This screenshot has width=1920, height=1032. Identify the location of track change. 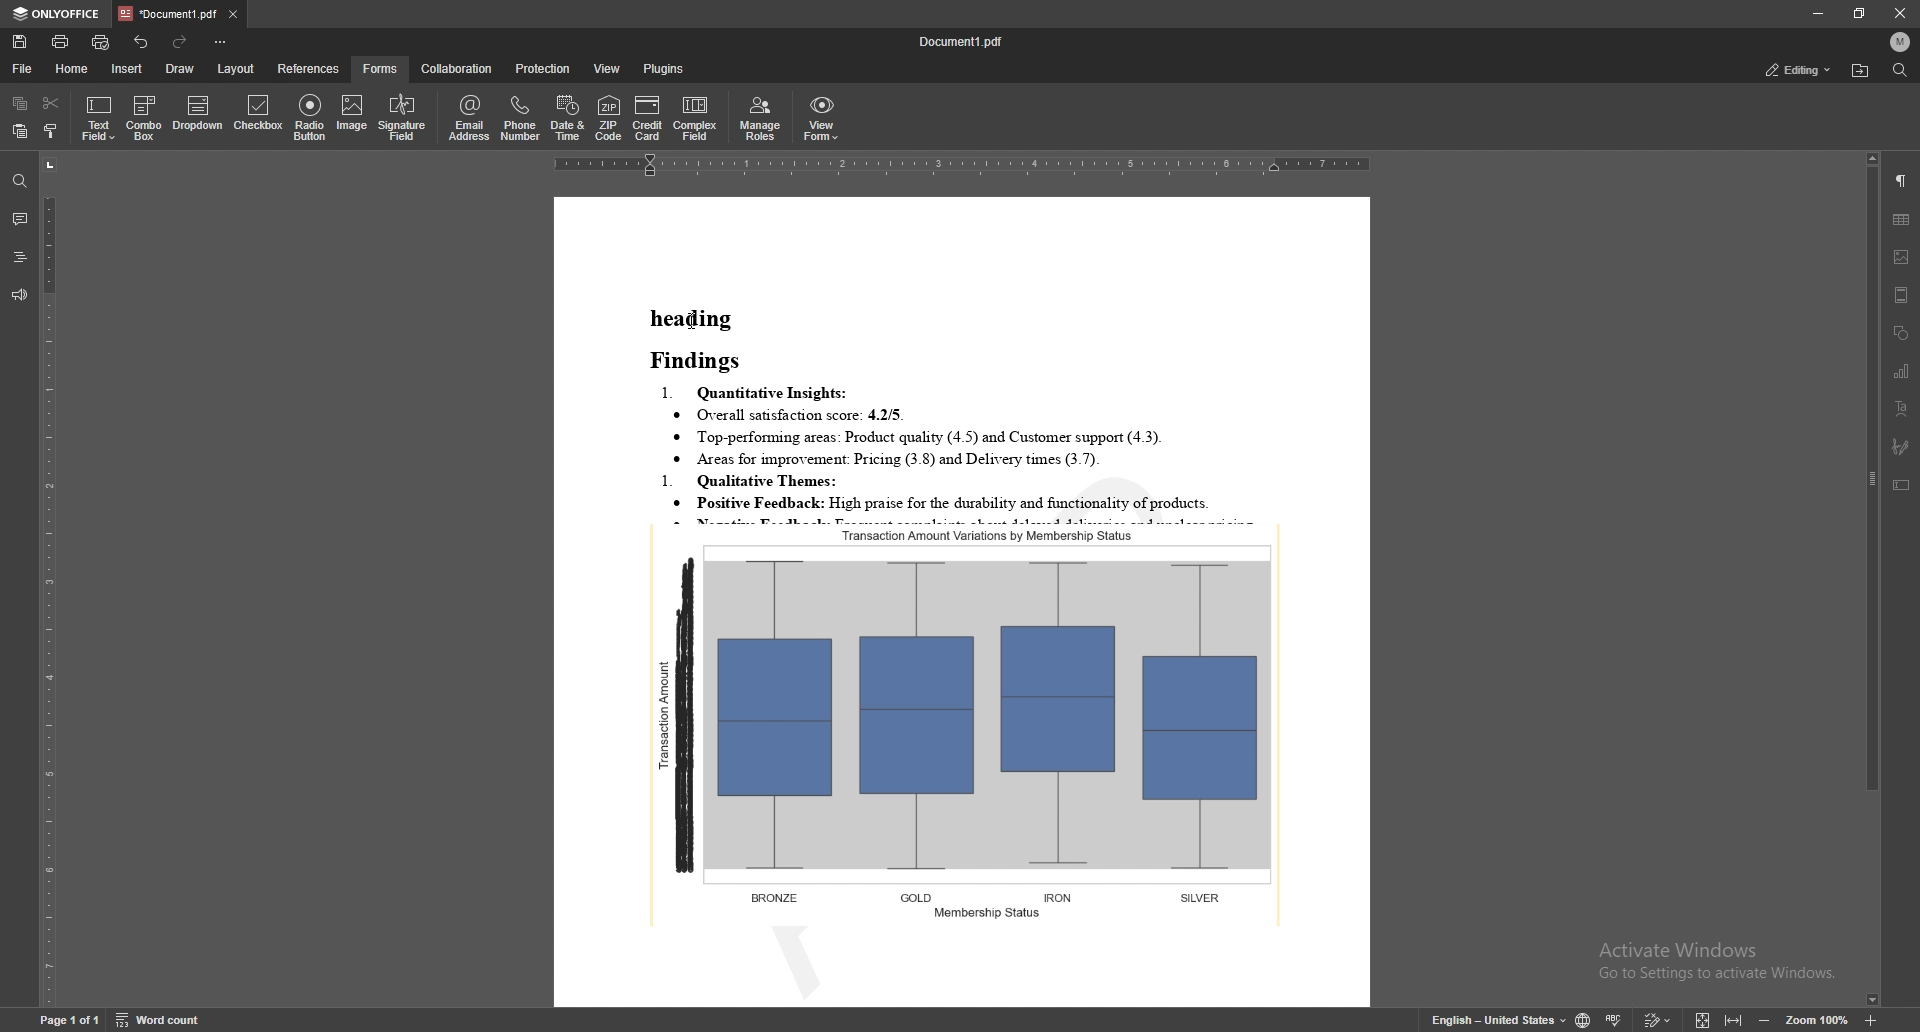
(1657, 1019).